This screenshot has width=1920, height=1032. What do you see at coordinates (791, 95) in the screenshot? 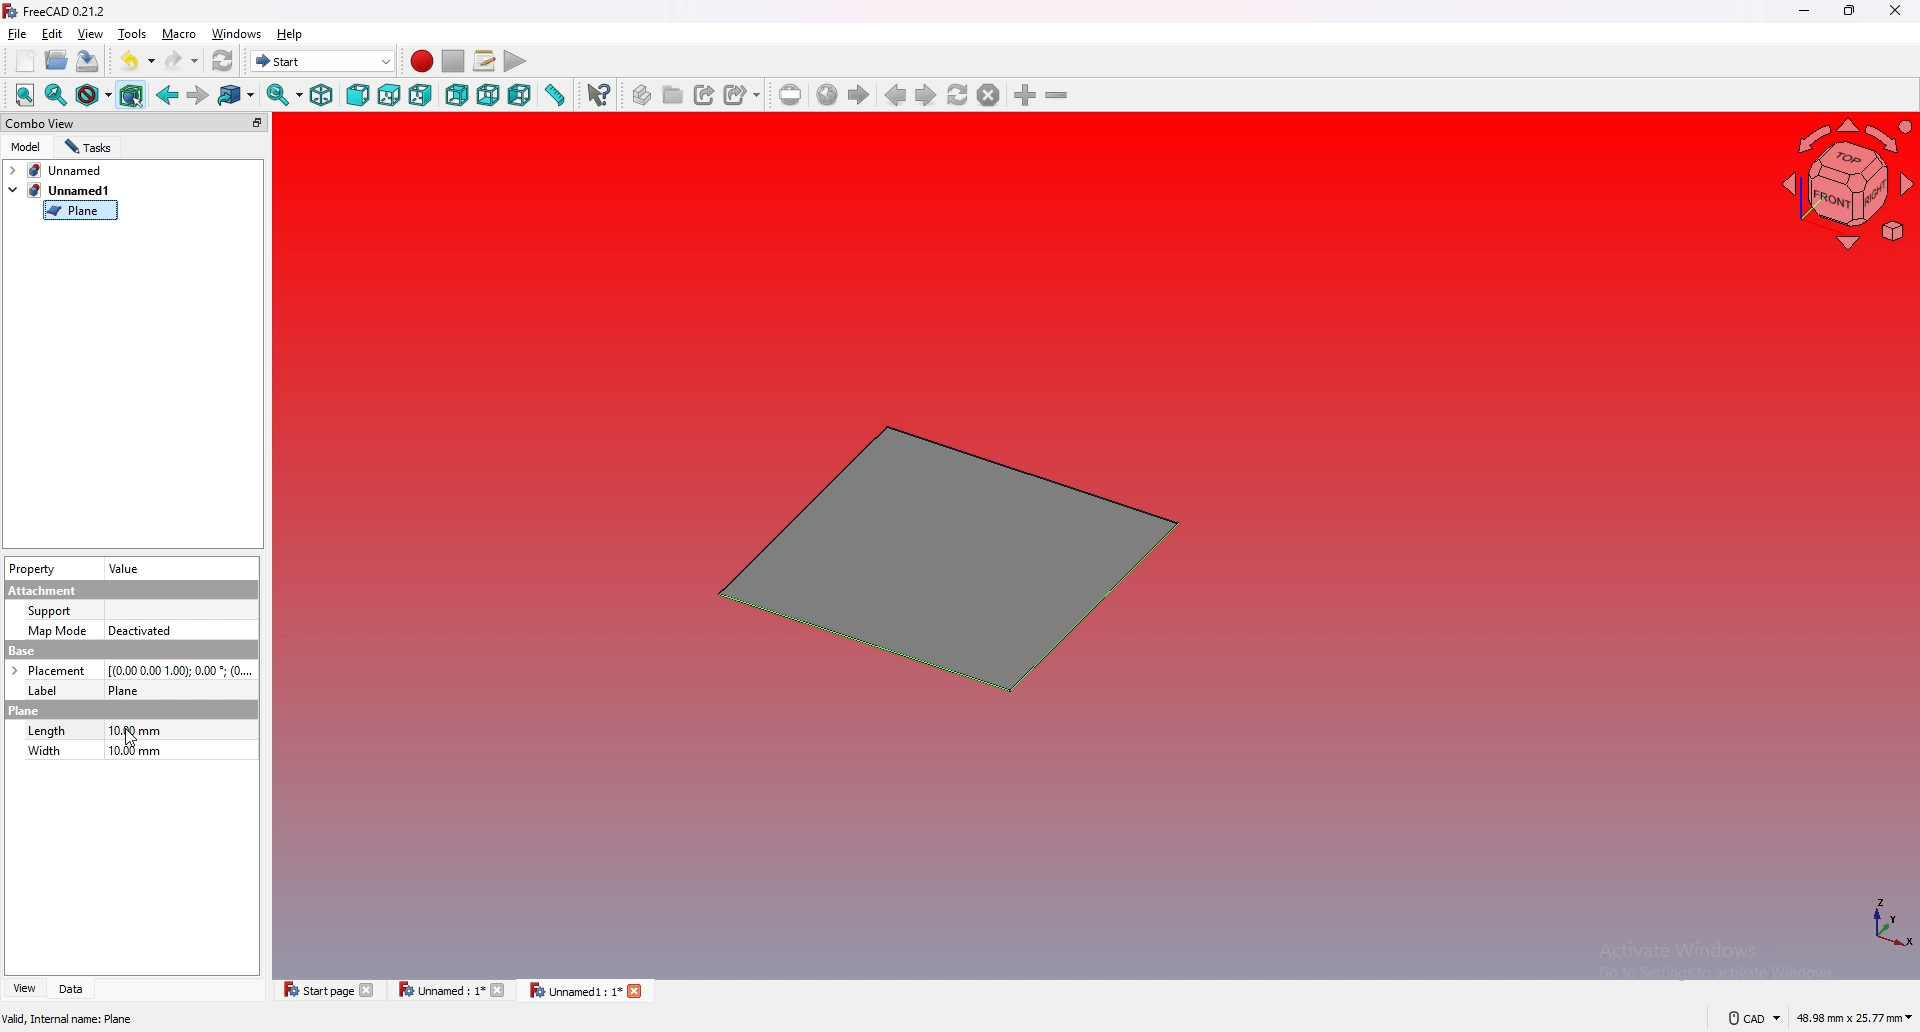
I see `set url` at bounding box center [791, 95].